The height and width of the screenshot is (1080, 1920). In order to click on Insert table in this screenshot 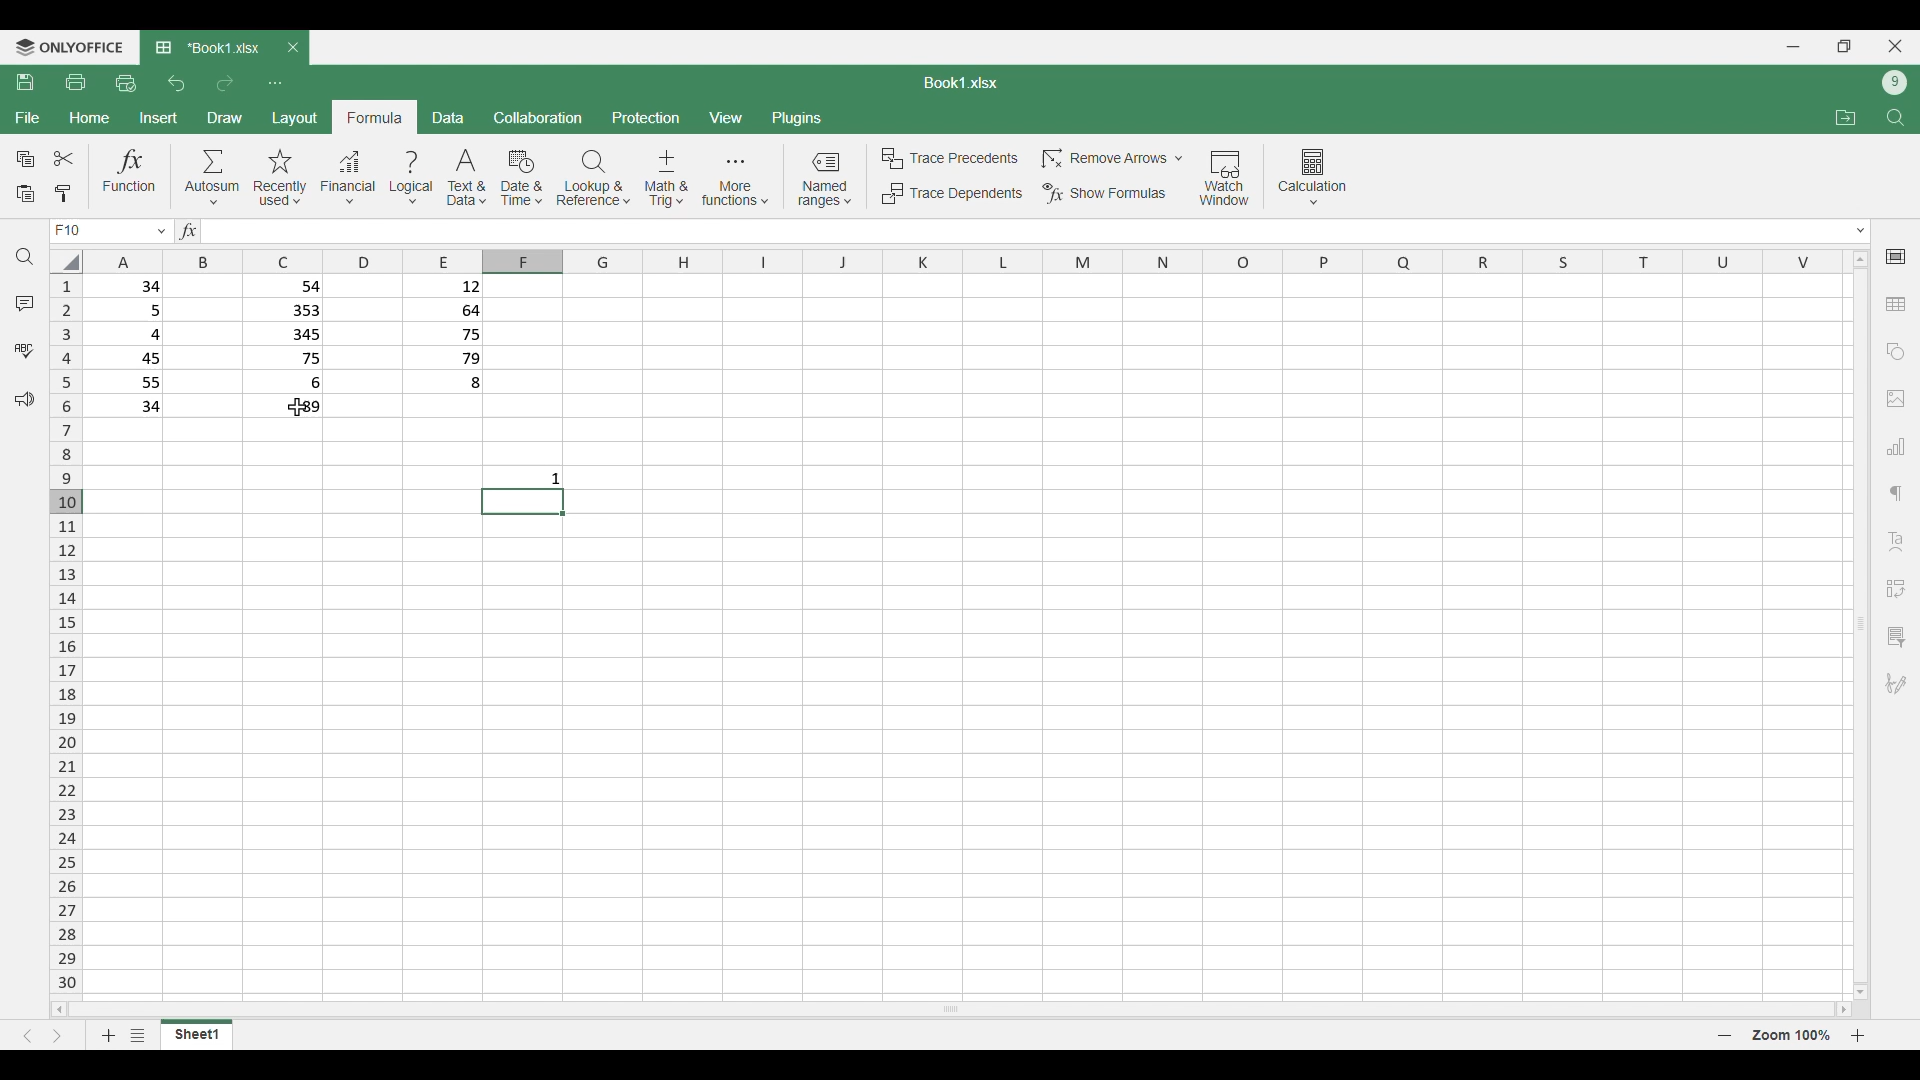, I will do `click(1896, 304)`.